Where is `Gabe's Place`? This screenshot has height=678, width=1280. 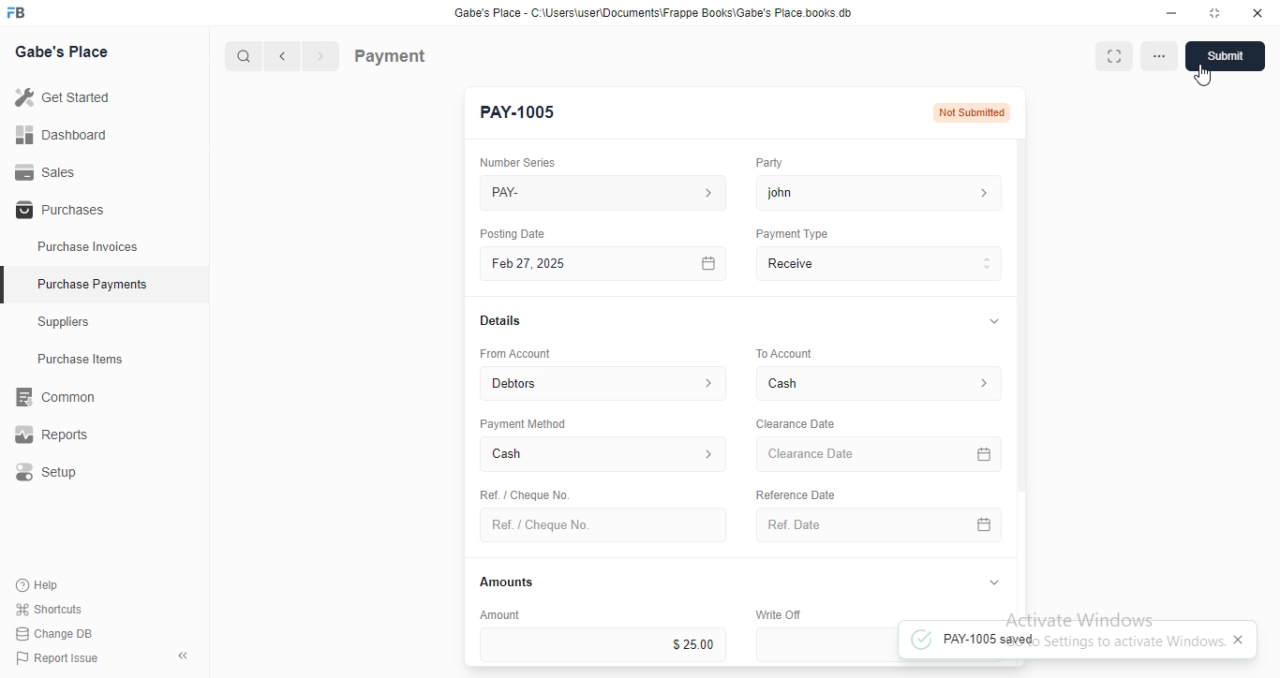 Gabe's Place is located at coordinates (66, 53).